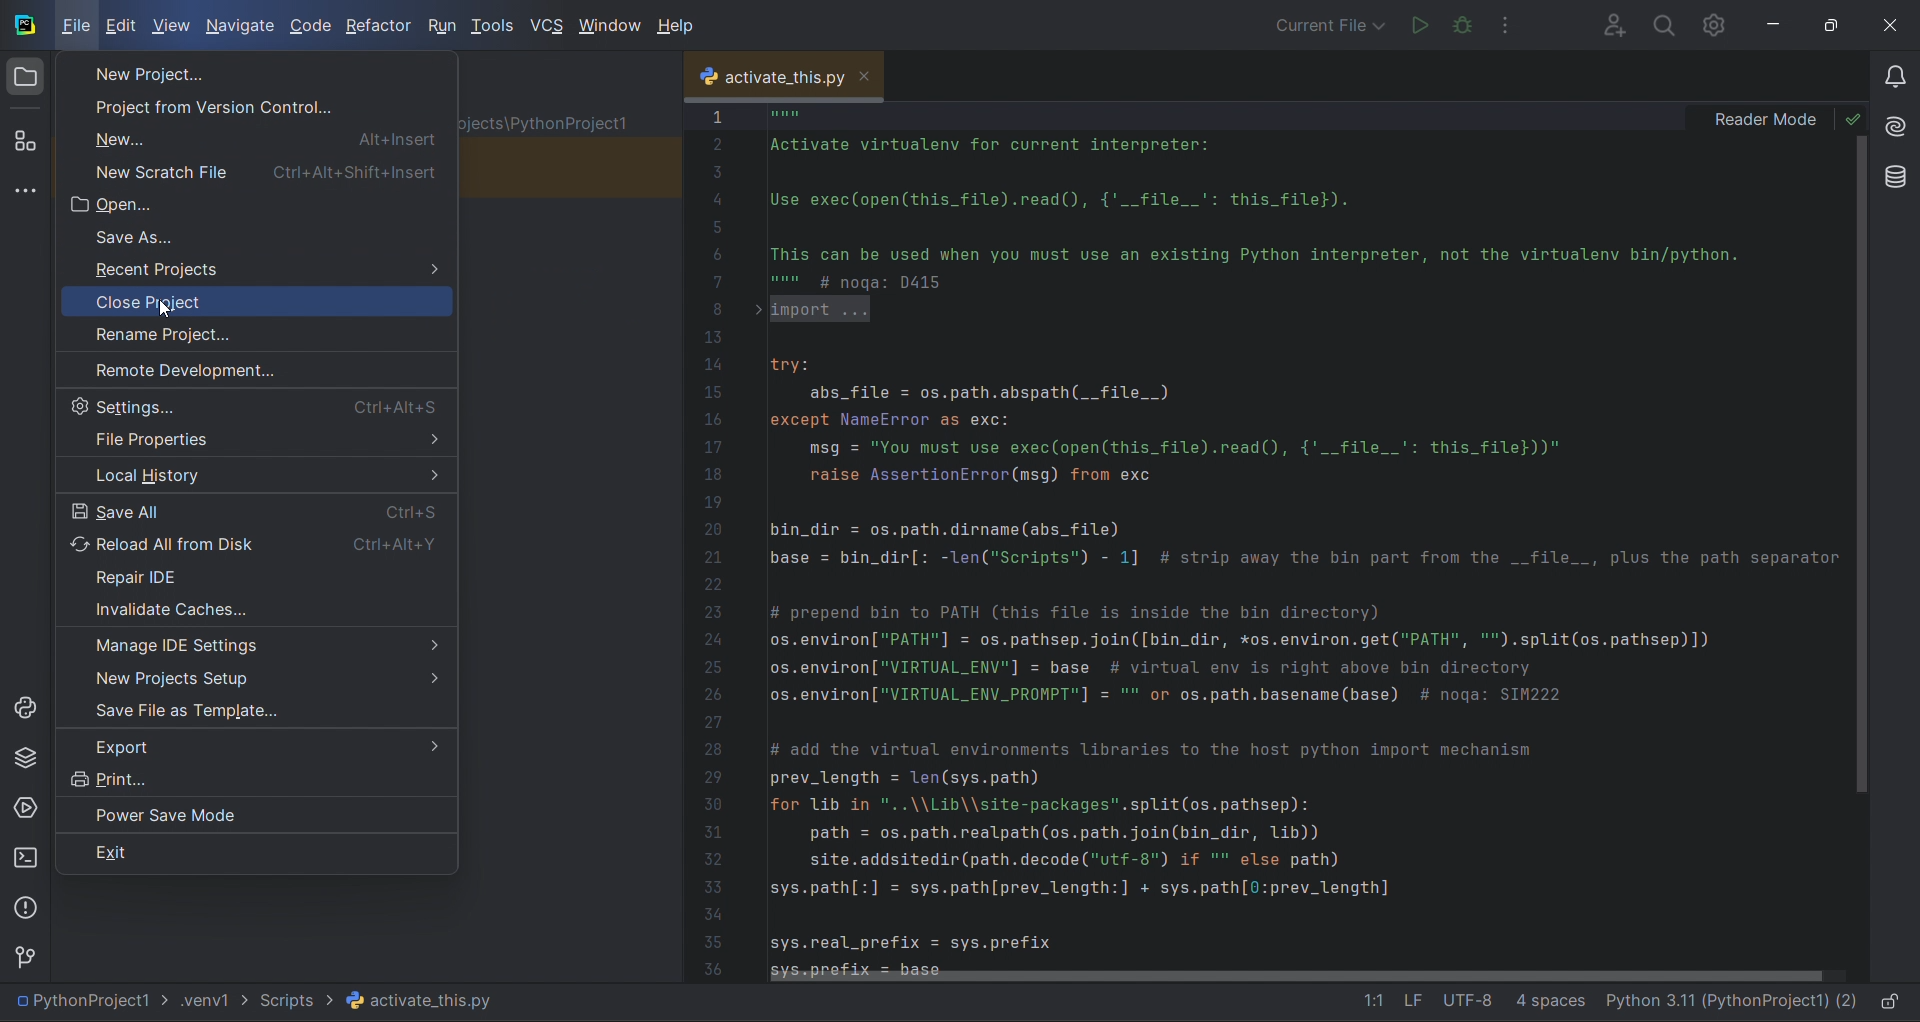  What do you see at coordinates (119, 27) in the screenshot?
I see `edit` at bounding box center [119, 27].